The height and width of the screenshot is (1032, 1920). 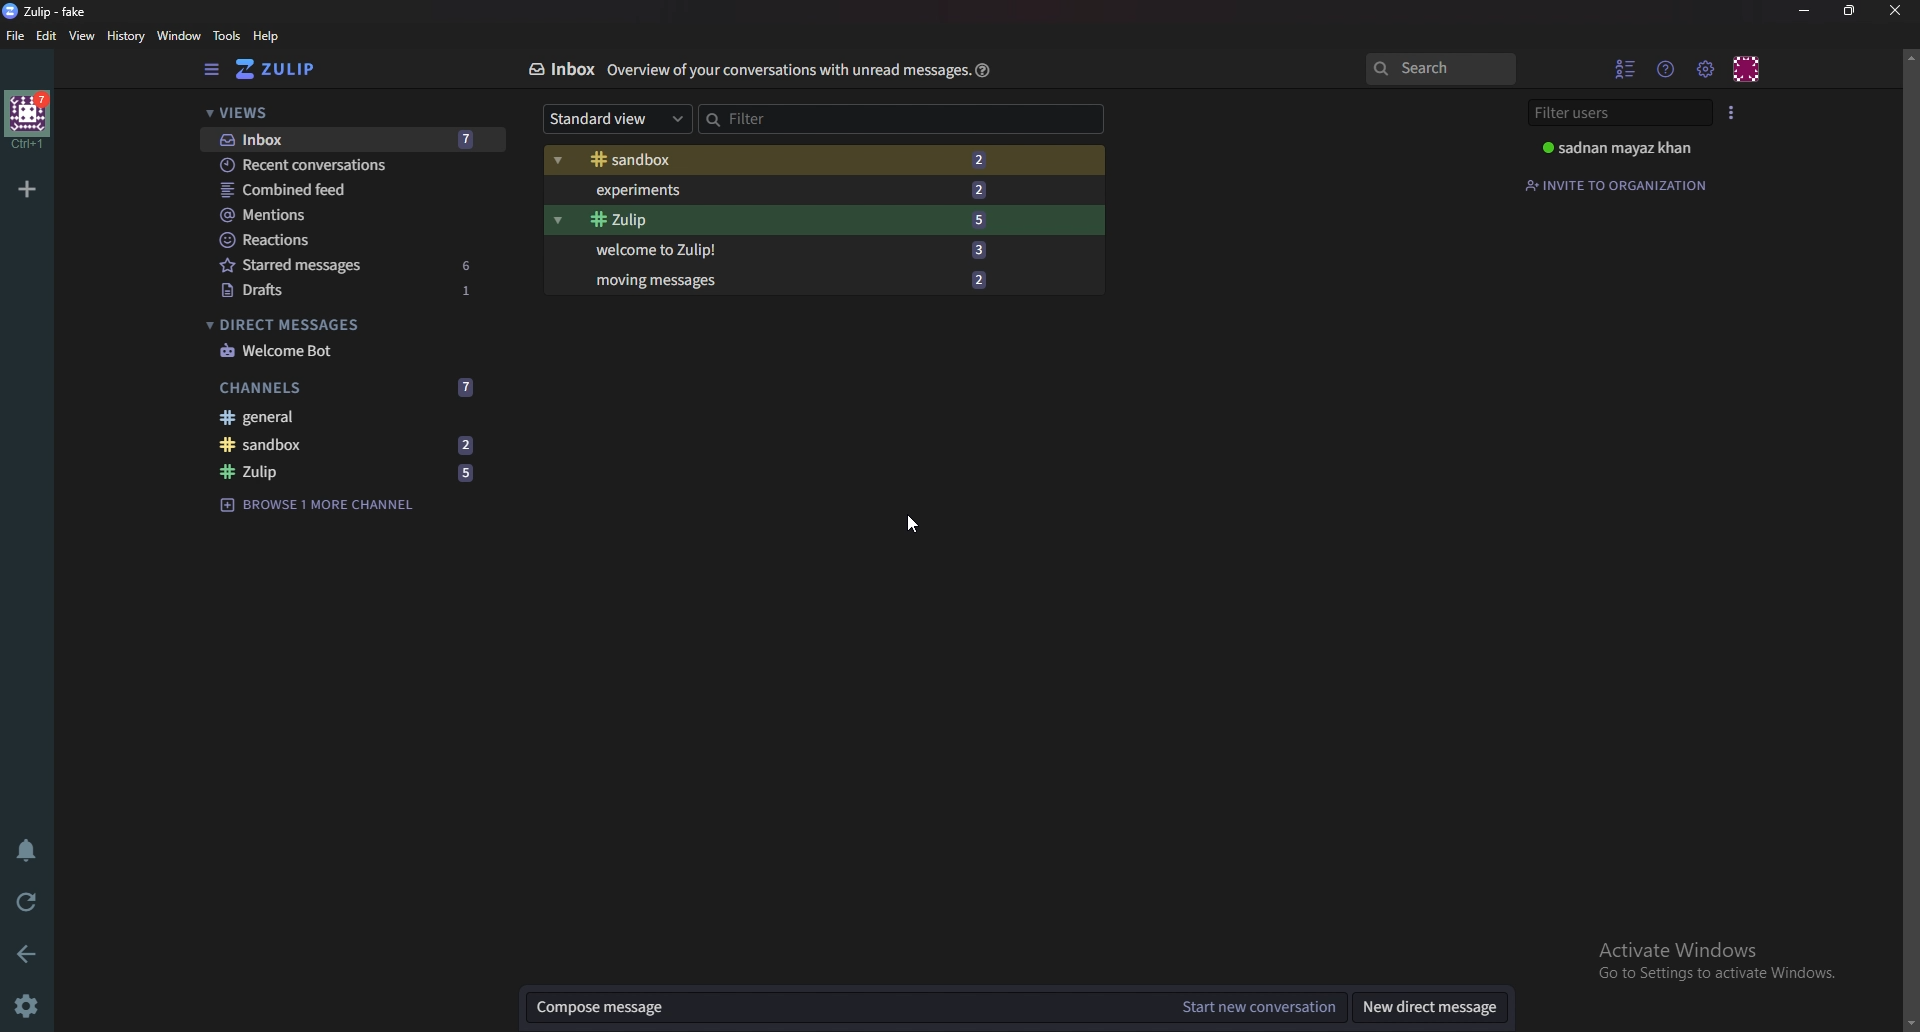 I want to click on start new conversation, so click(x=1258, y=1006).